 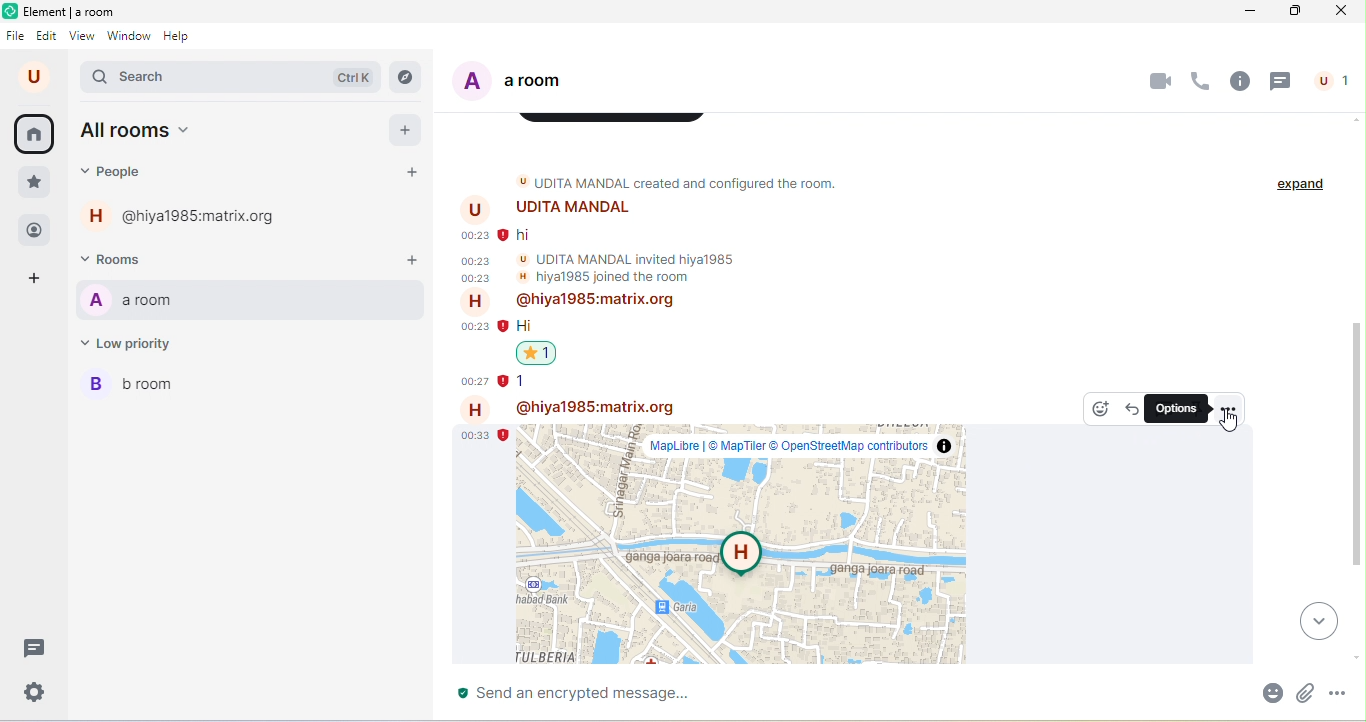 I want to click on threads, so click(x=32, y=648).